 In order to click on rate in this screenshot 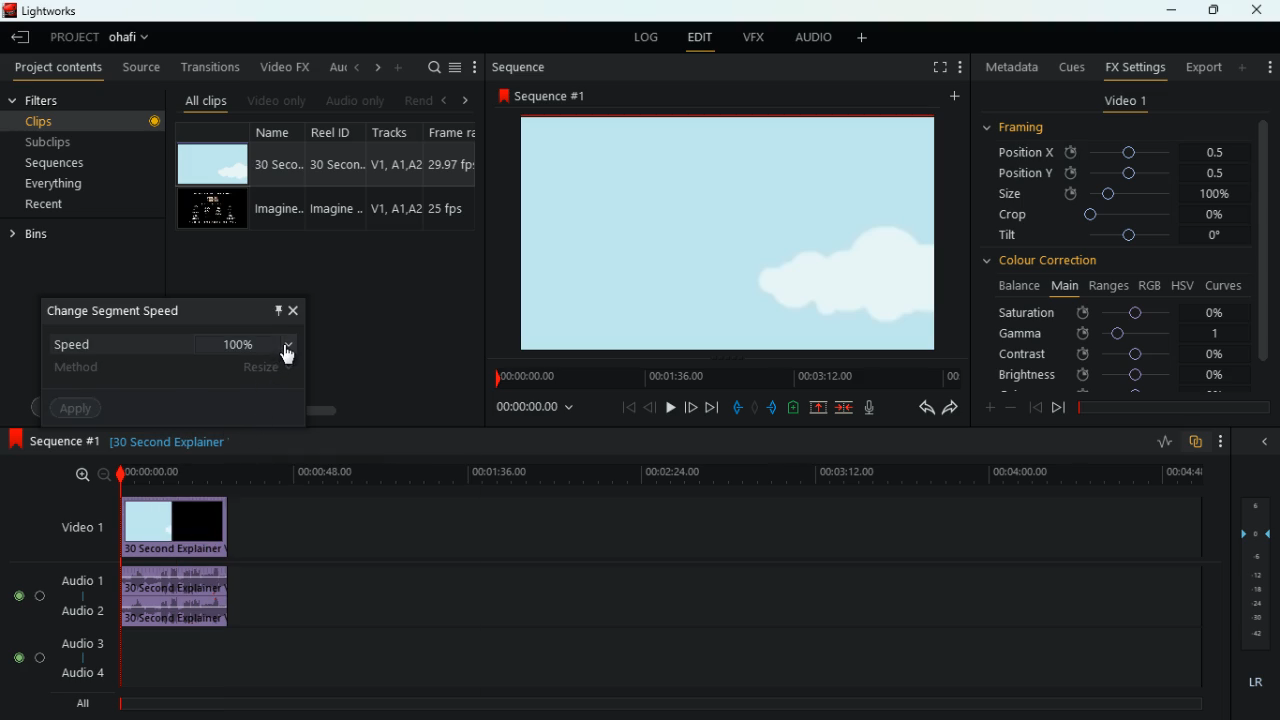, I will do `click(1159, 442)`.